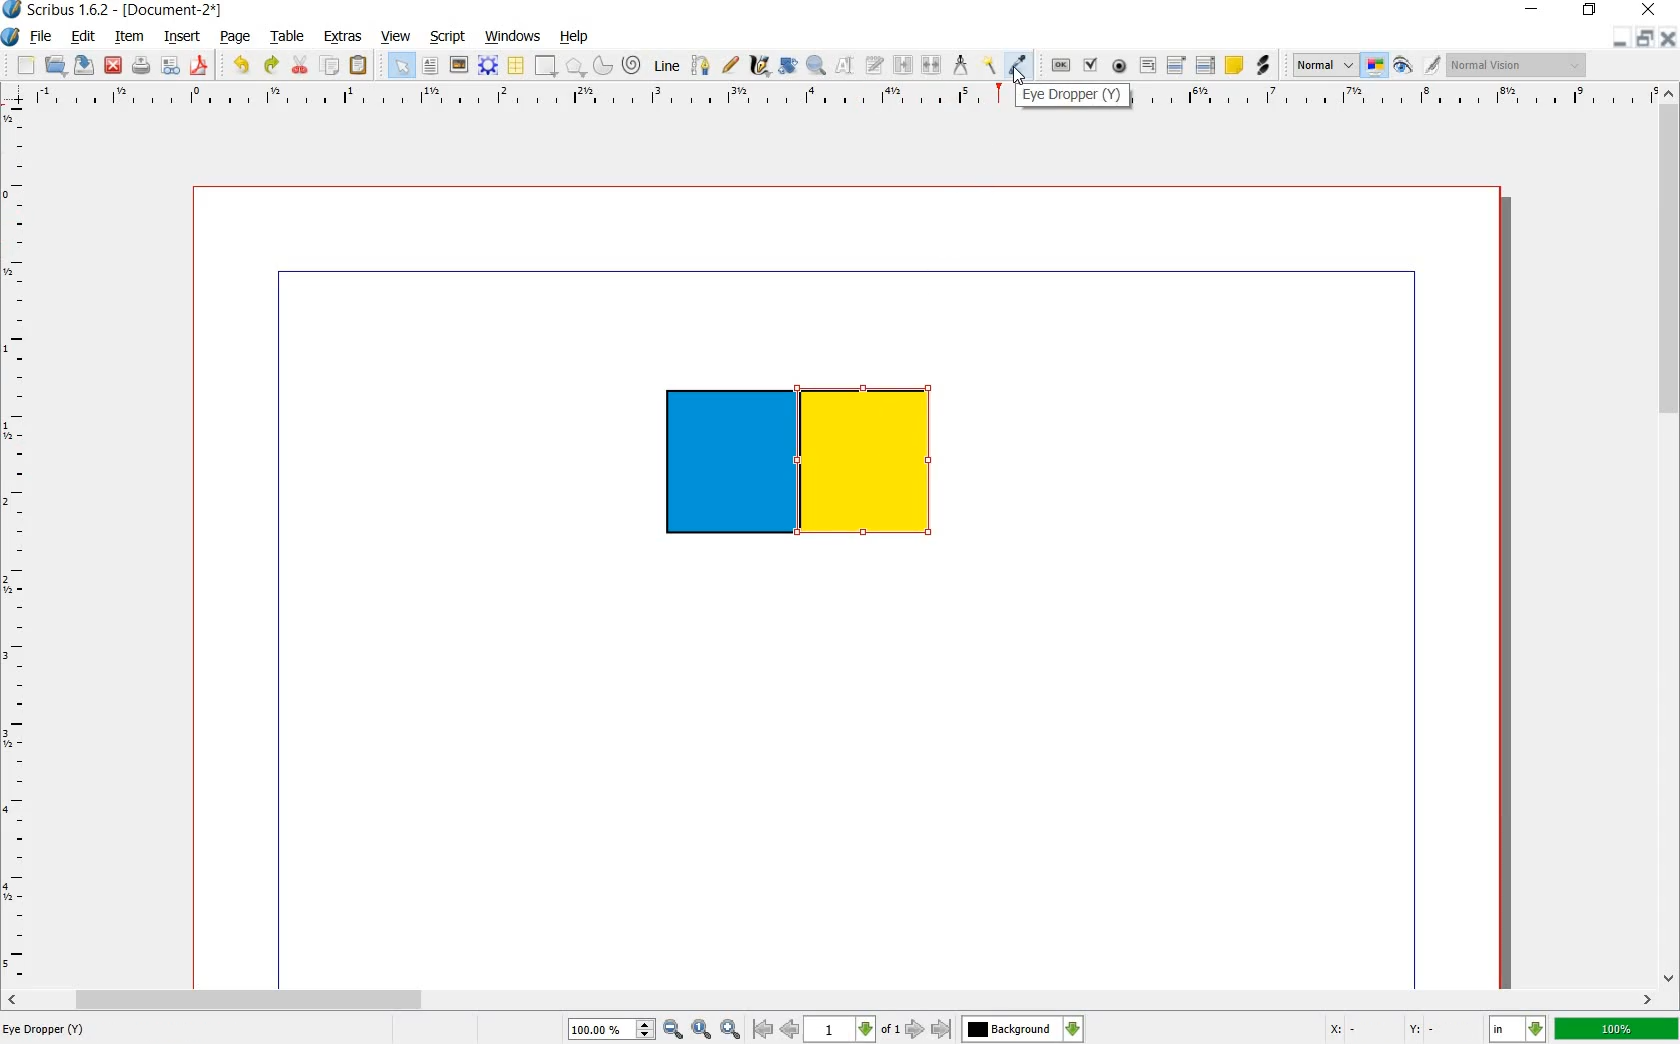  I want to click on windows, so click(515, 37).